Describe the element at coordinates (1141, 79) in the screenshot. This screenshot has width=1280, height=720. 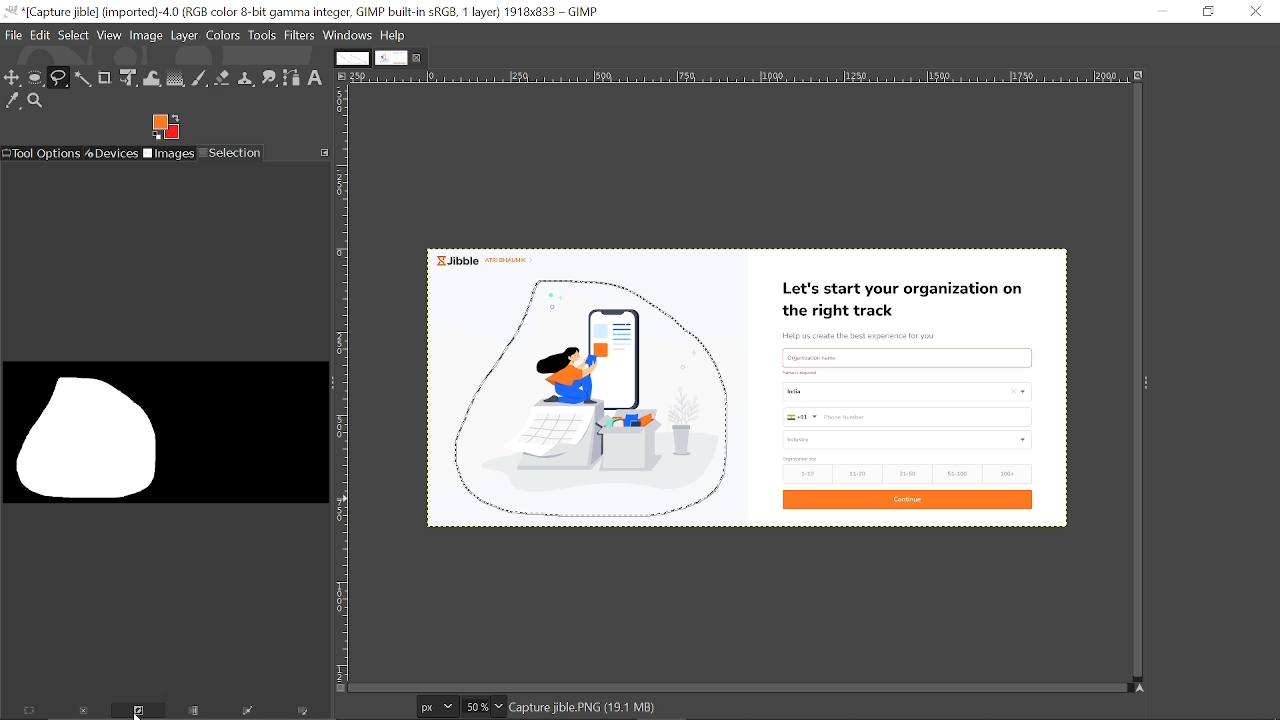
I see `Zoom image when window size changes` at that location.